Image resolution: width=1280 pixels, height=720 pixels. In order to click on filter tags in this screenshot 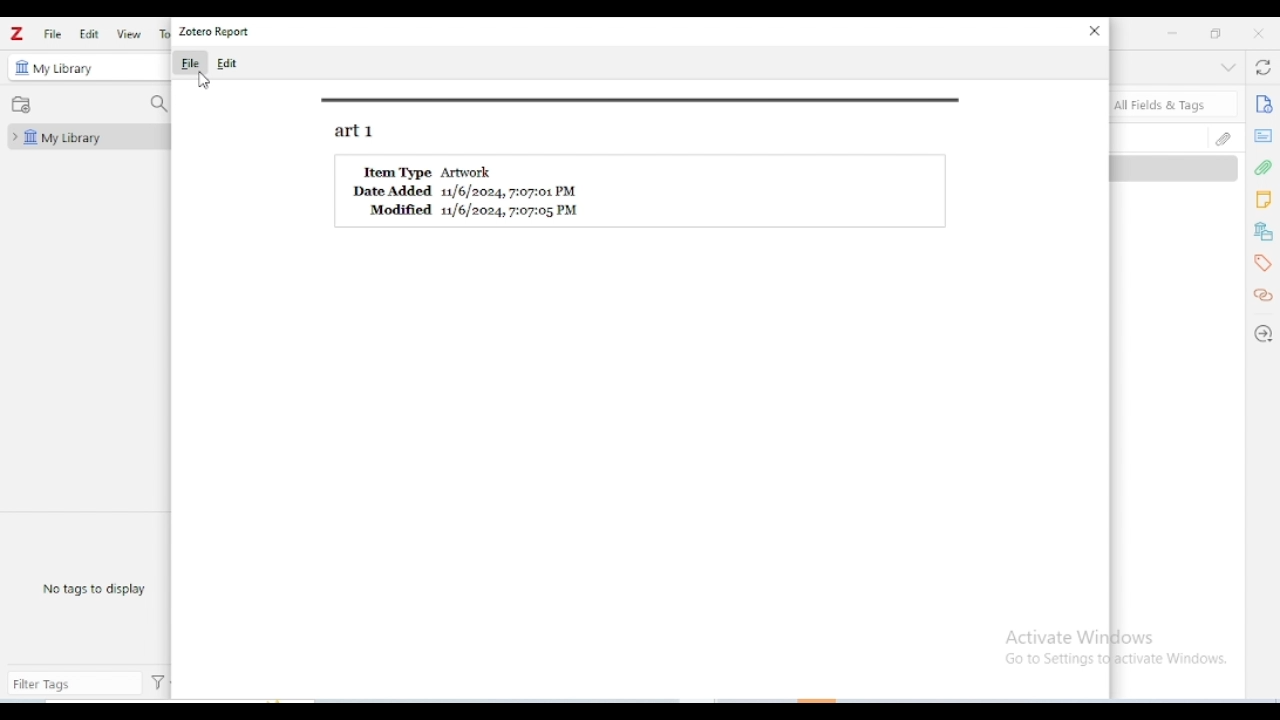, I will do `click(74, 685)`.